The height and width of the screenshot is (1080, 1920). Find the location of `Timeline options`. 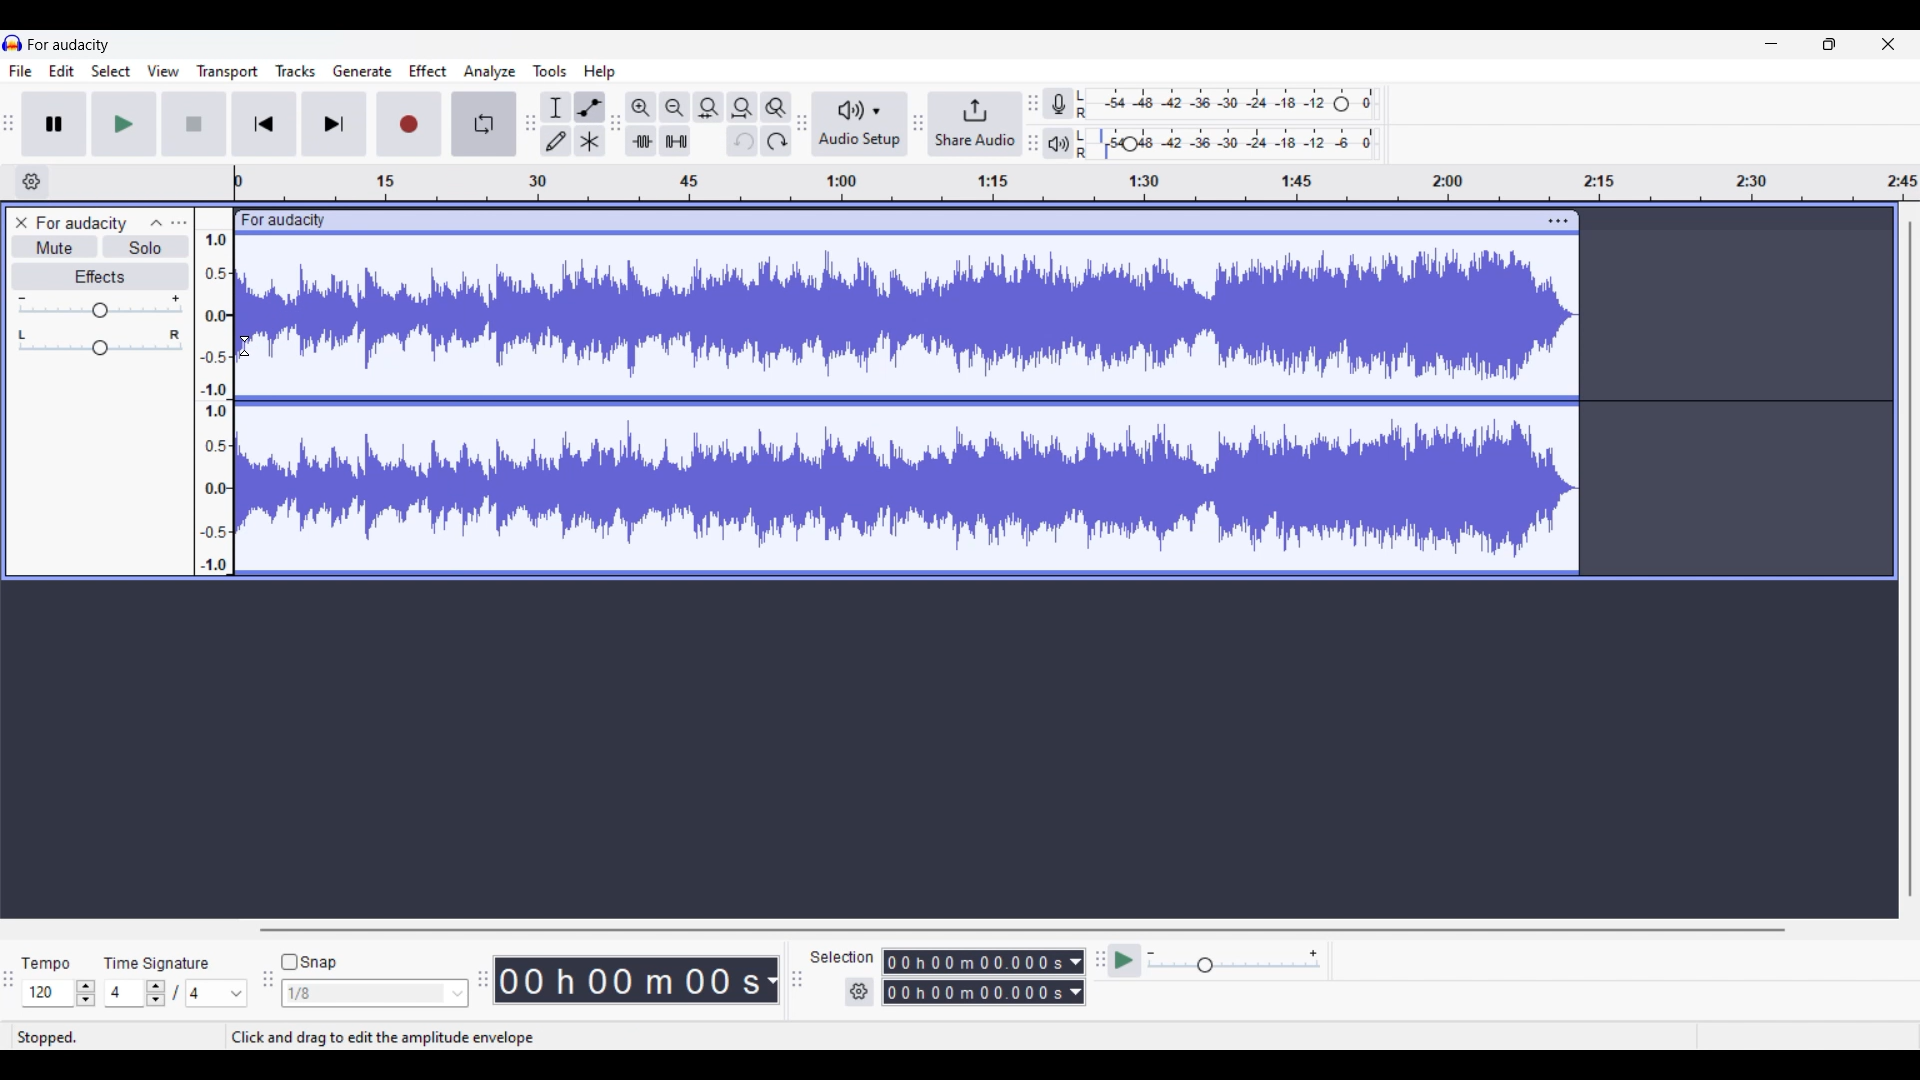

Timeline options is located at coordinates (33, 182).